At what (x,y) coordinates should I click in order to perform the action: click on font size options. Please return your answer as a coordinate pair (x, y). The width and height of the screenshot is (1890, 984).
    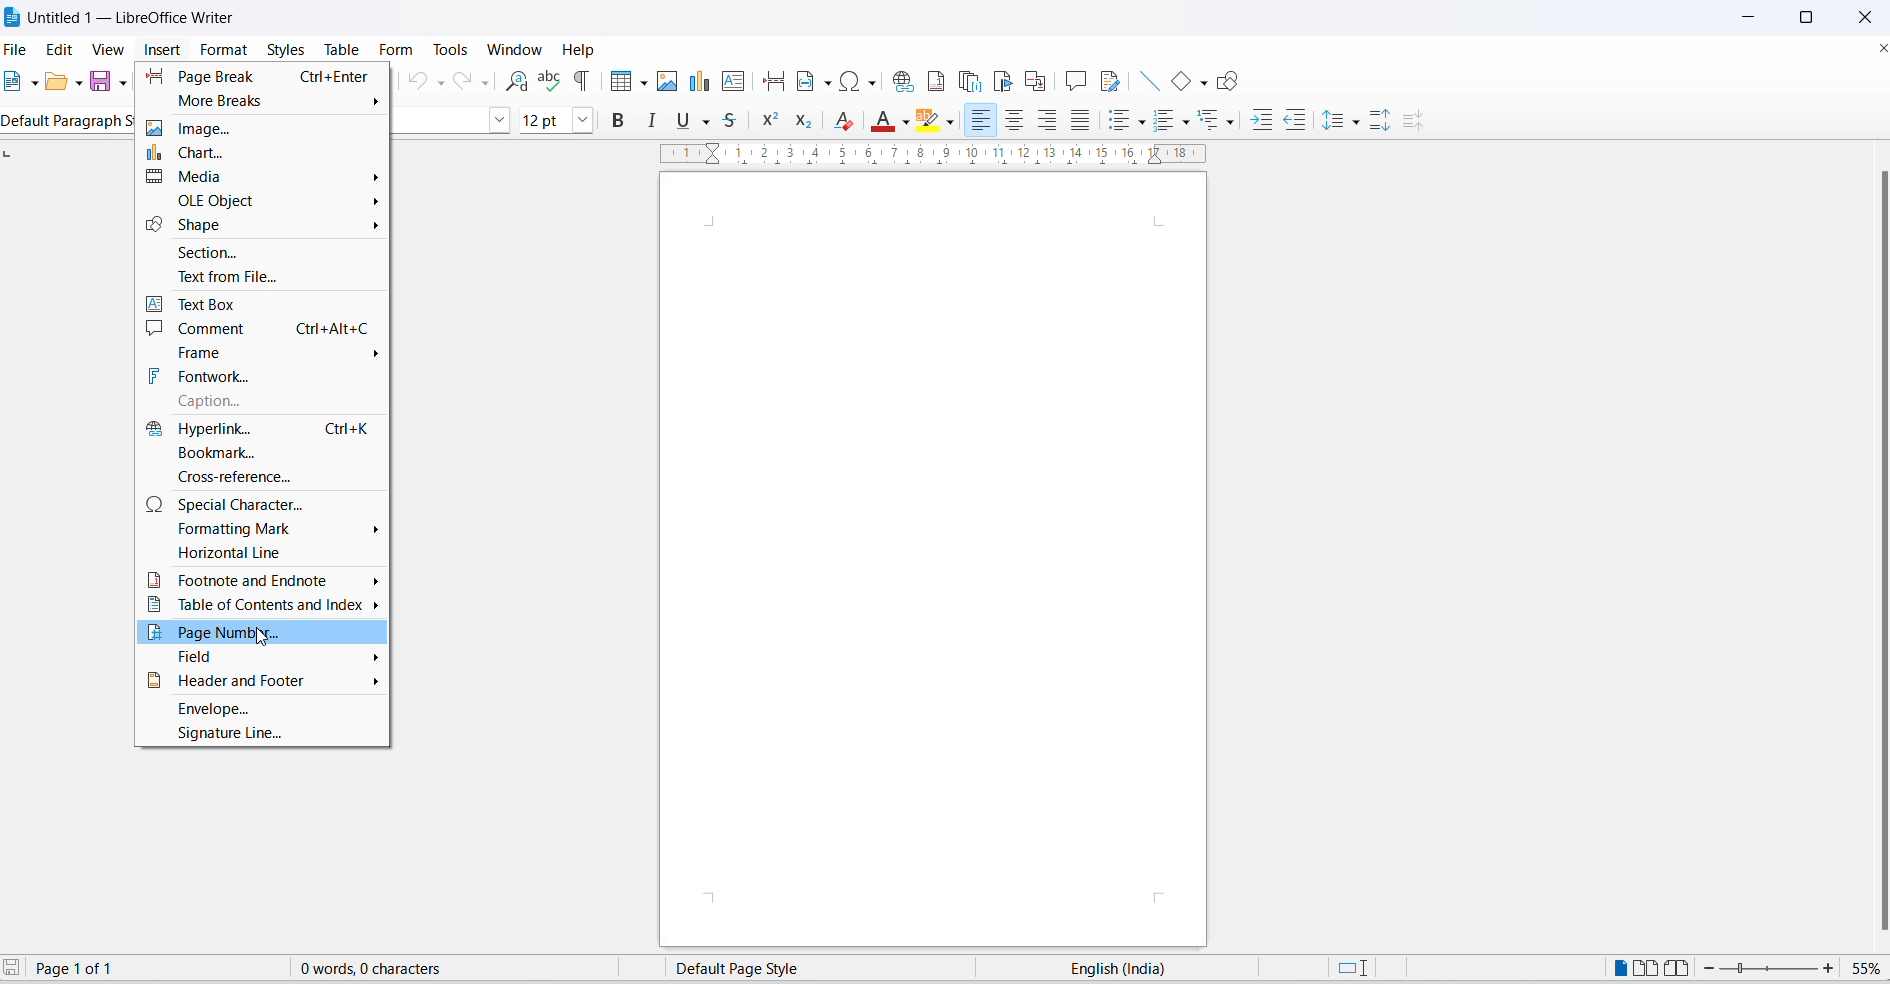
    Looking at the image, I should click on (583, 119).